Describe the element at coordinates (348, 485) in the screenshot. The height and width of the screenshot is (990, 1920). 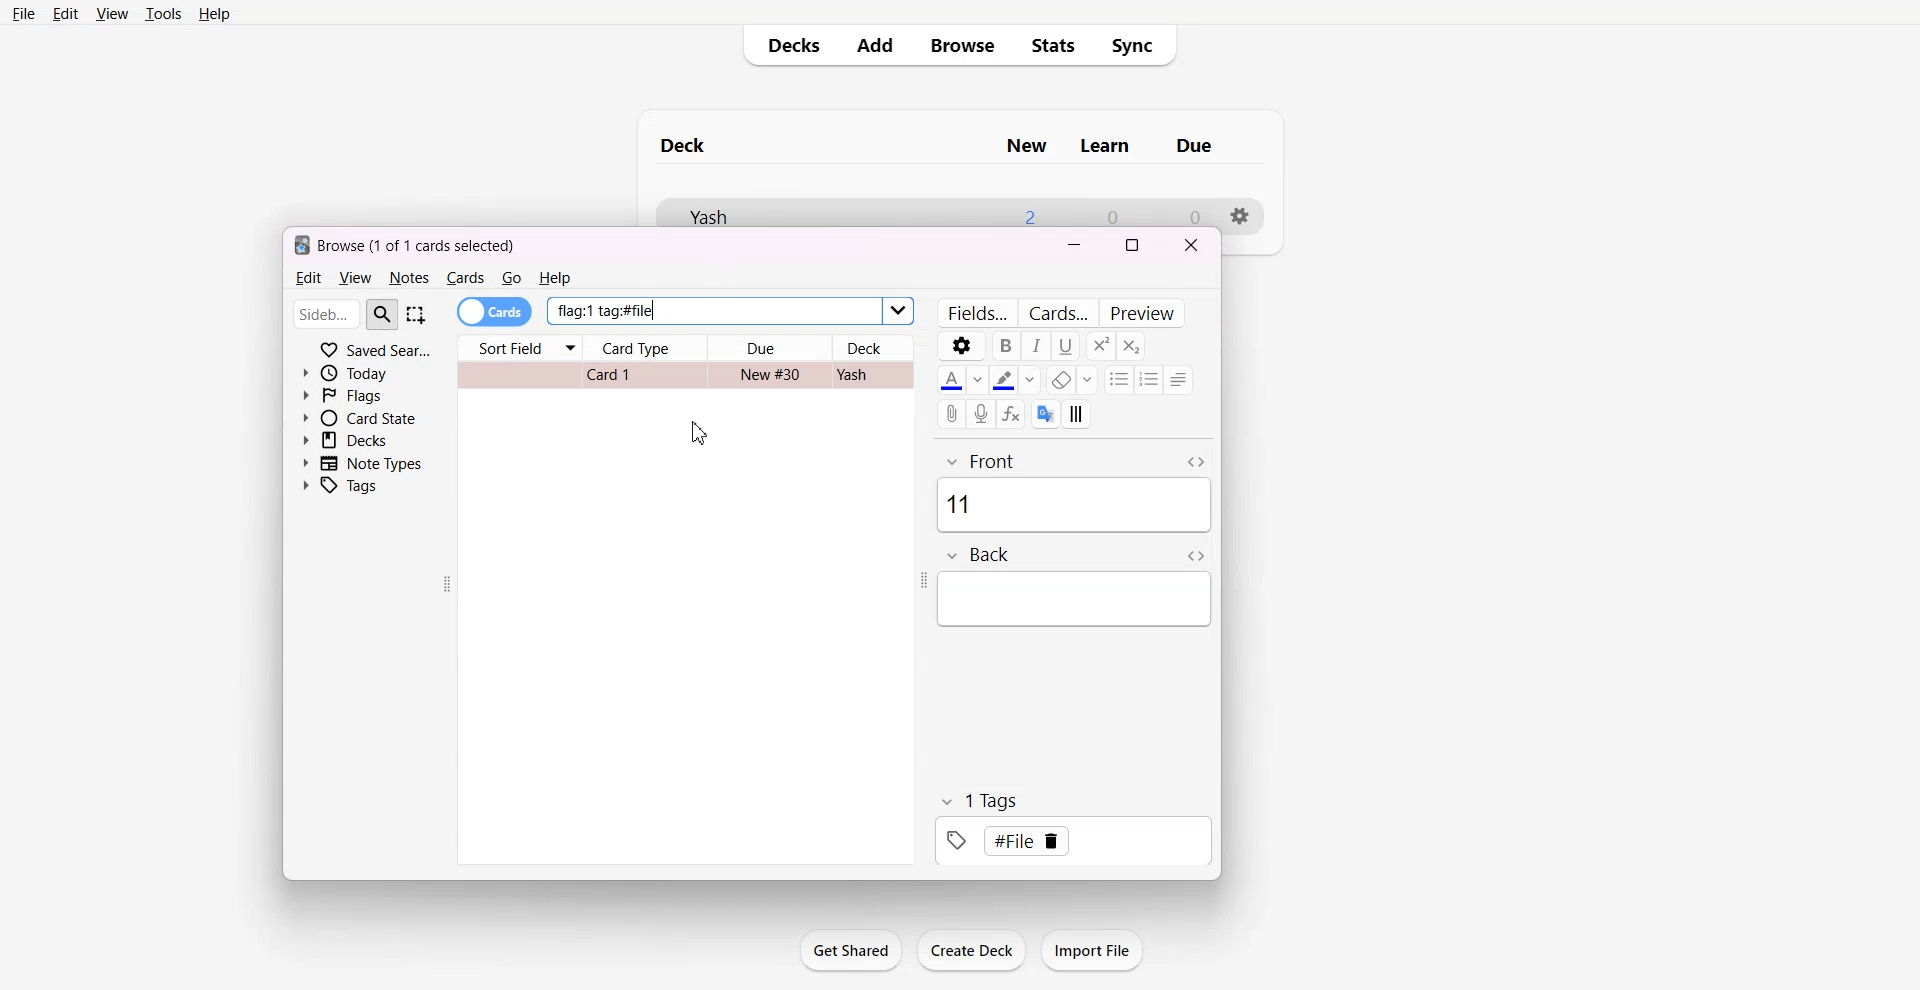
I see `Tags` at that location.